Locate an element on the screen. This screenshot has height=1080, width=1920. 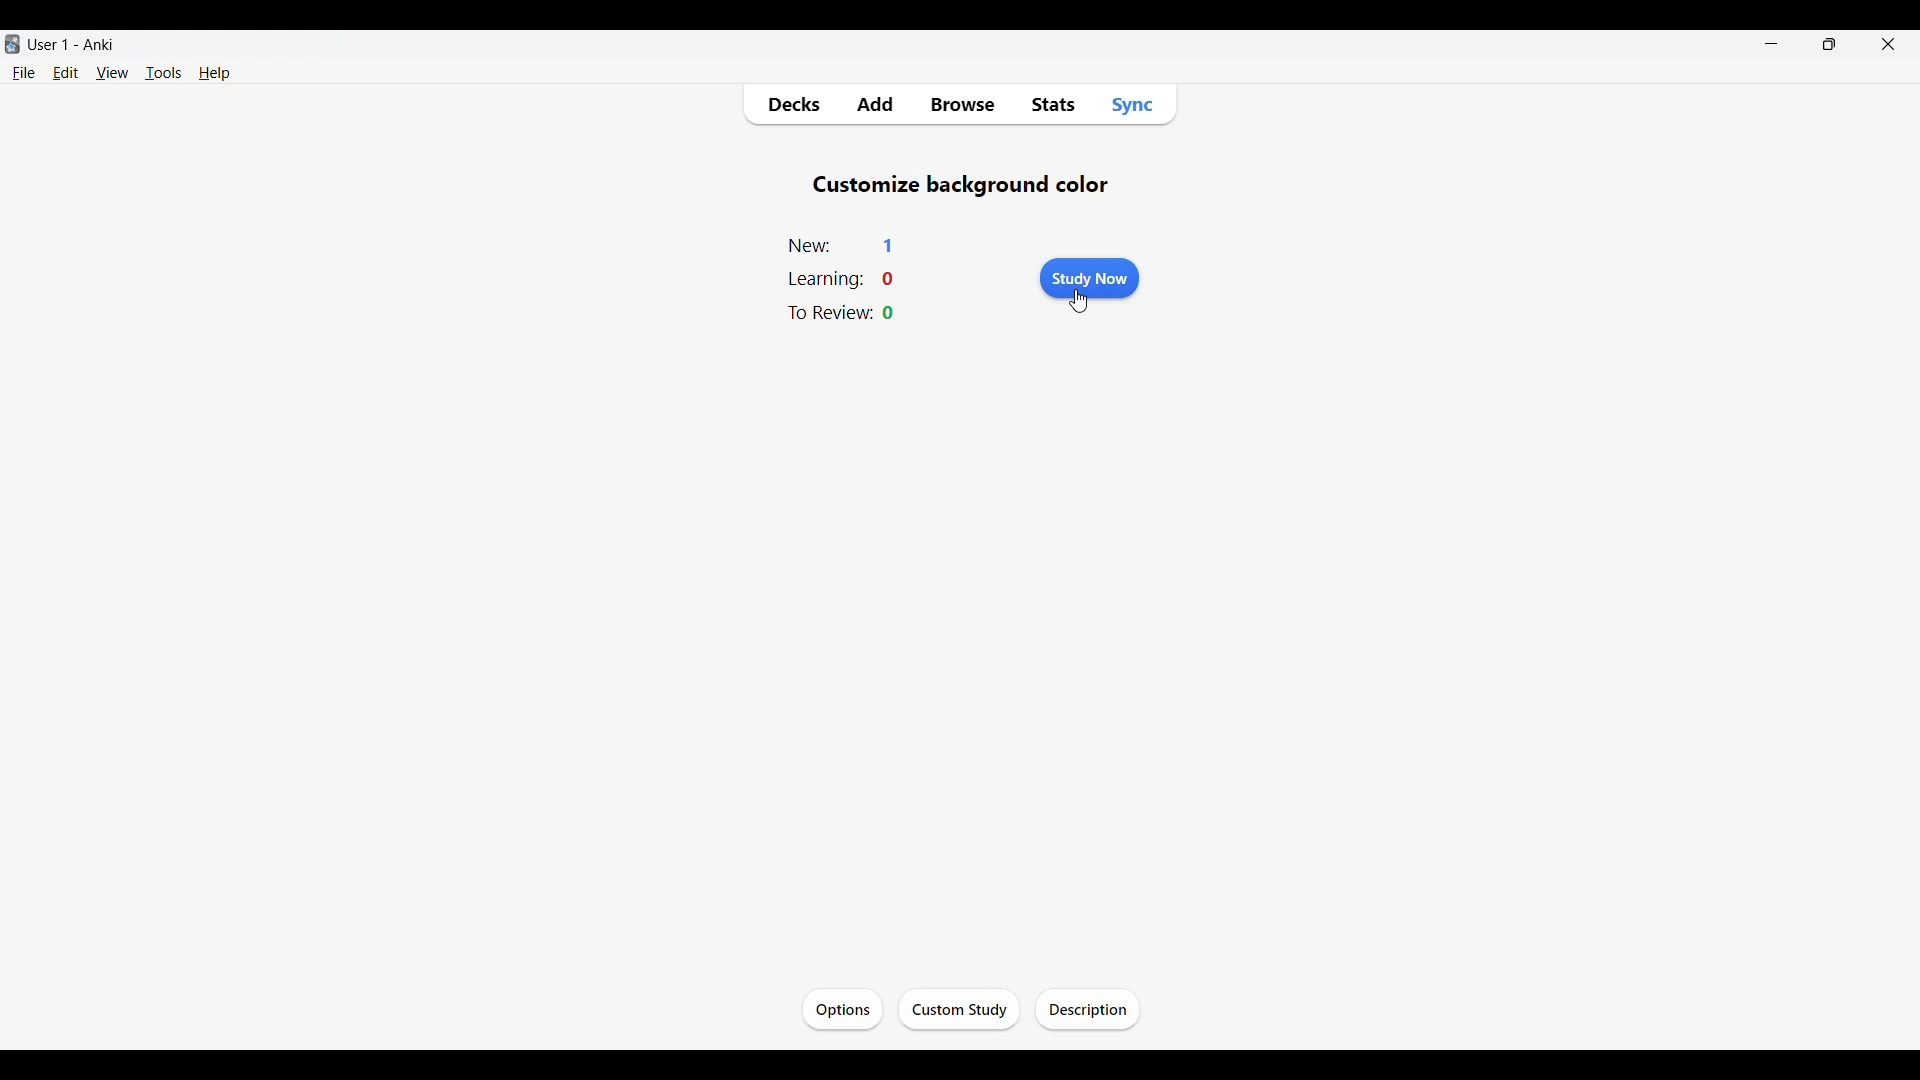
Decks is located at coordinates (793, 106).